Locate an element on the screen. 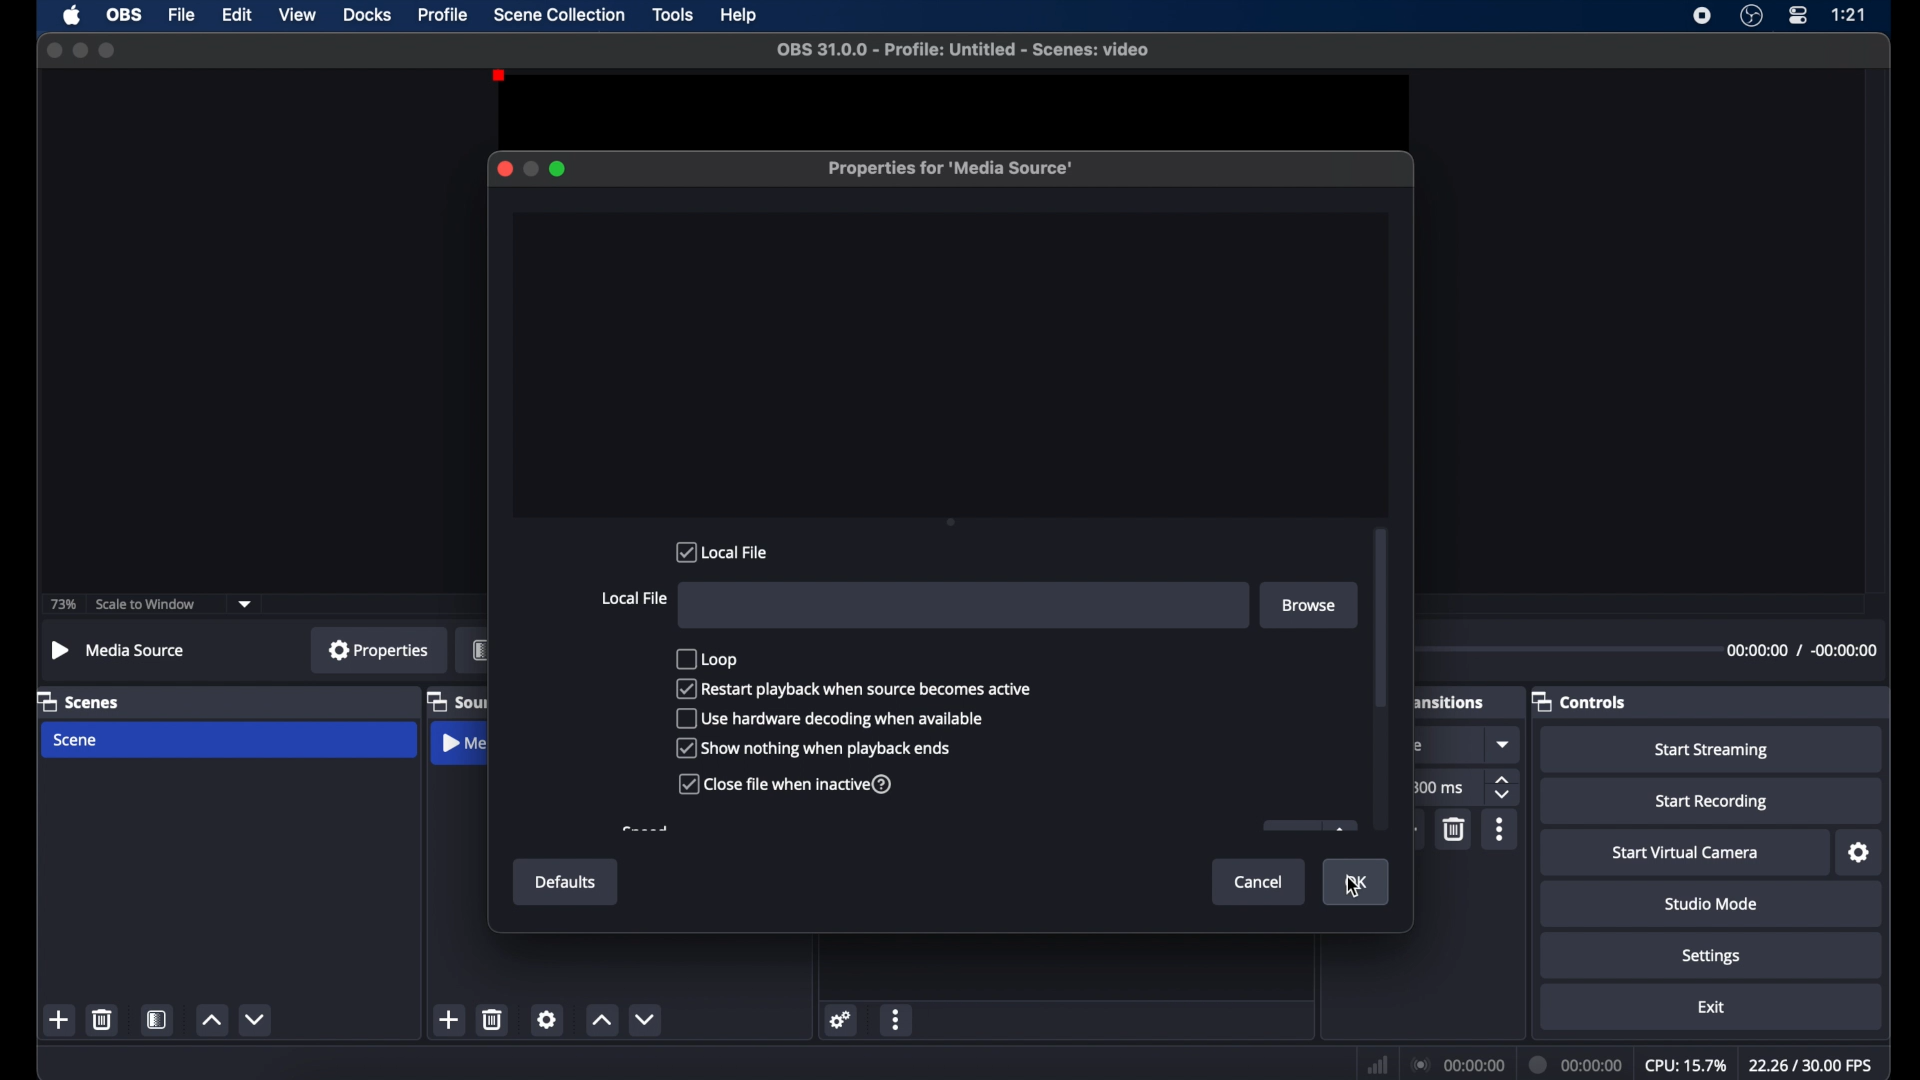  obs is located at coordinates (125, 15).